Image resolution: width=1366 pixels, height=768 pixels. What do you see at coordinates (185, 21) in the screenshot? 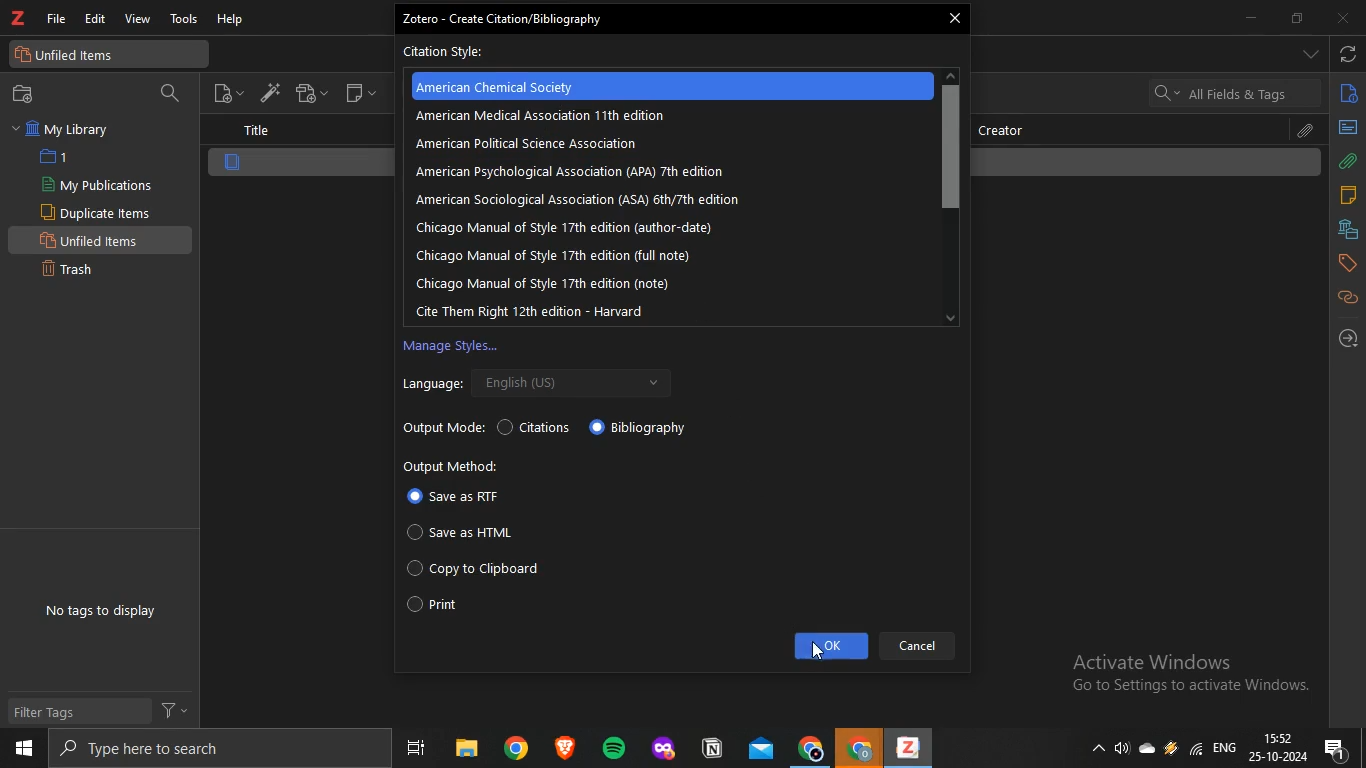
I see `tools` at bounding box center [185, 21].